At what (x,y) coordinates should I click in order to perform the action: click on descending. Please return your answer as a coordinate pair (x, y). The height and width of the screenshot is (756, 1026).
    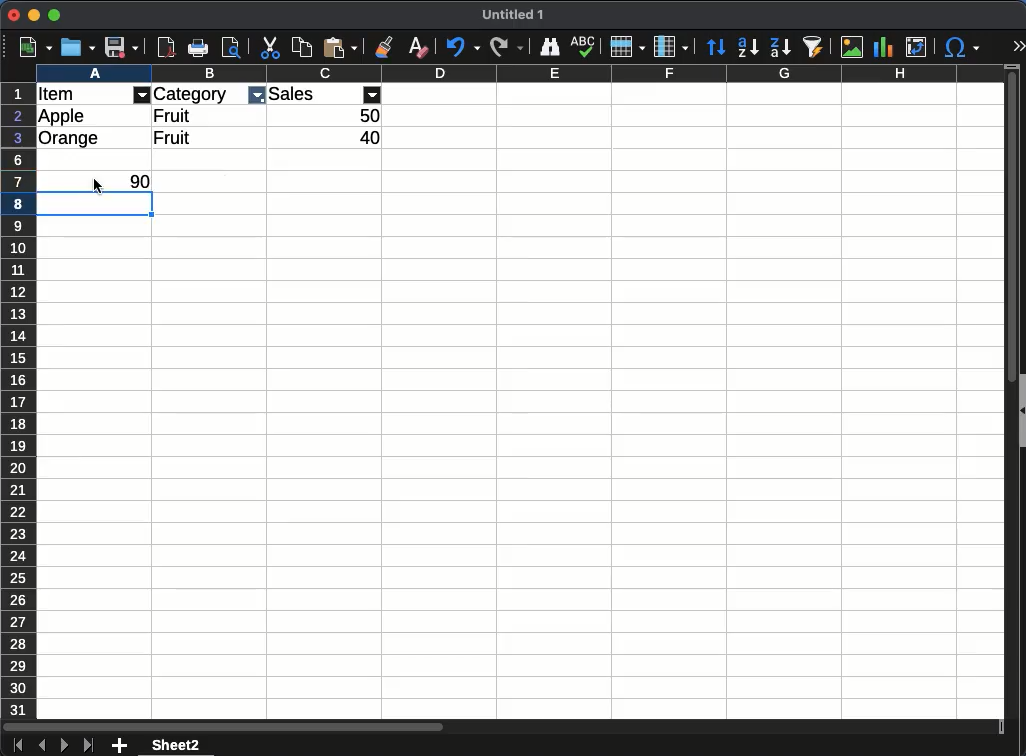
    Looking at the image, I should click on (780, 48).